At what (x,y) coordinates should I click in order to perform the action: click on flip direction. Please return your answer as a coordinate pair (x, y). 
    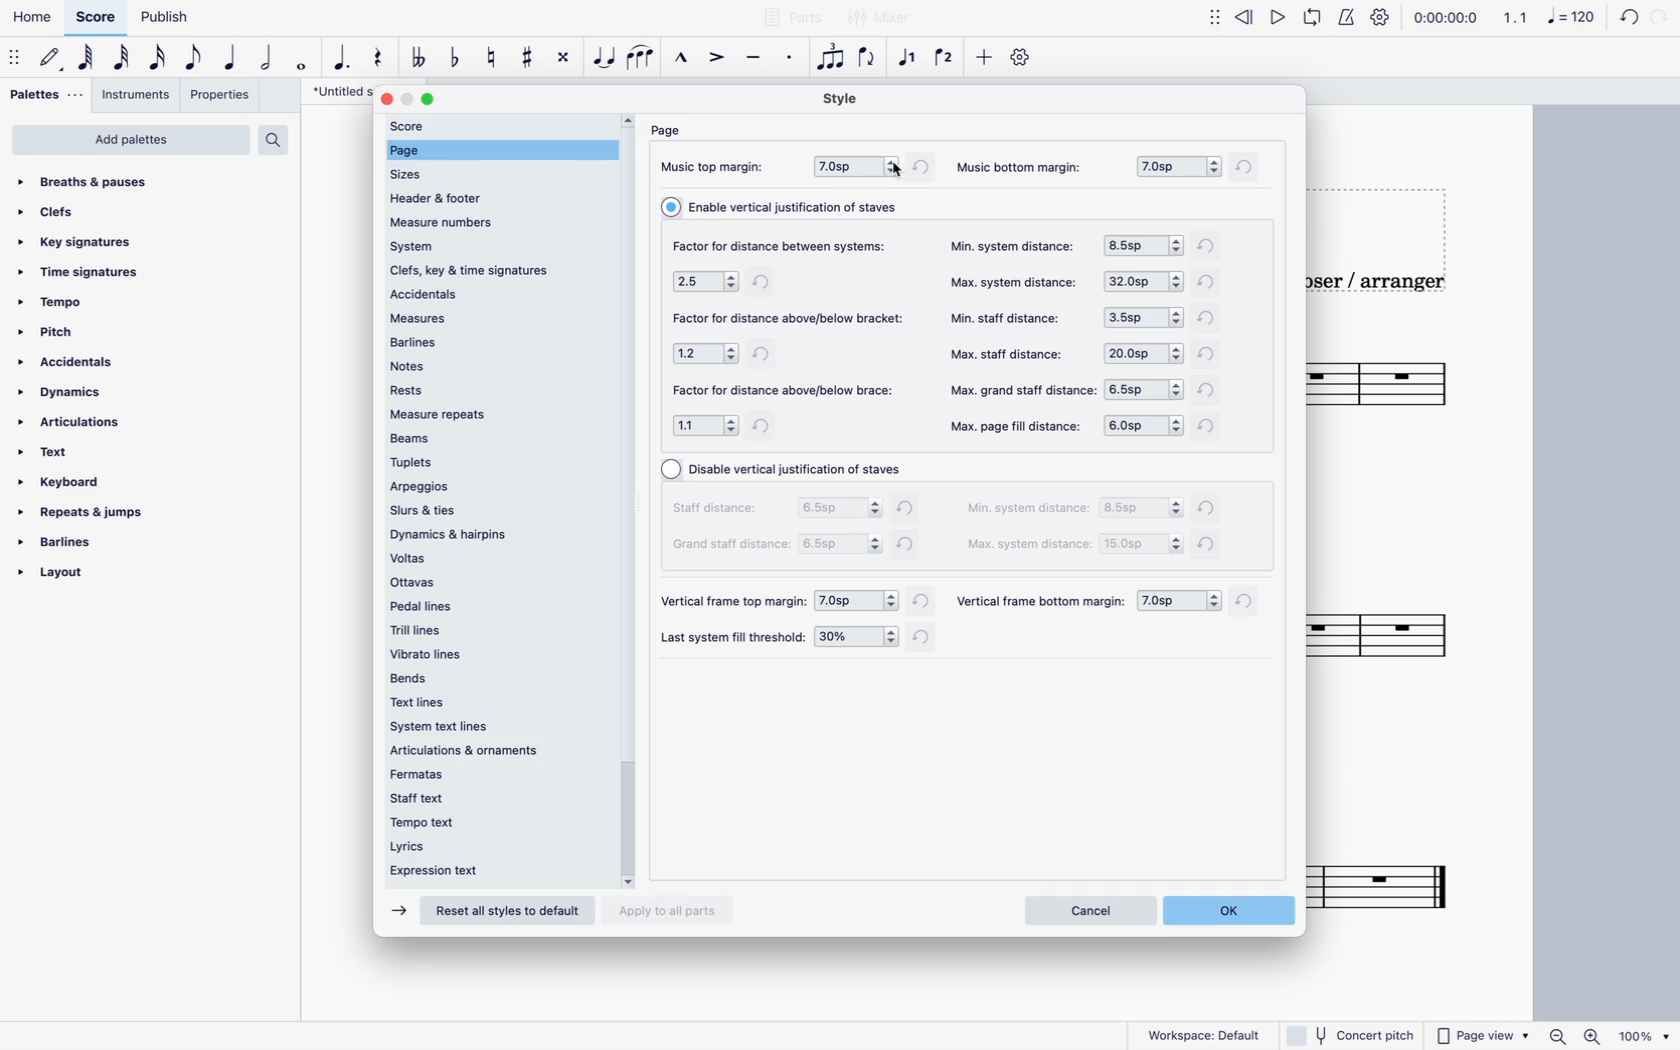
    Looking at the image, I should click on (869, 63).